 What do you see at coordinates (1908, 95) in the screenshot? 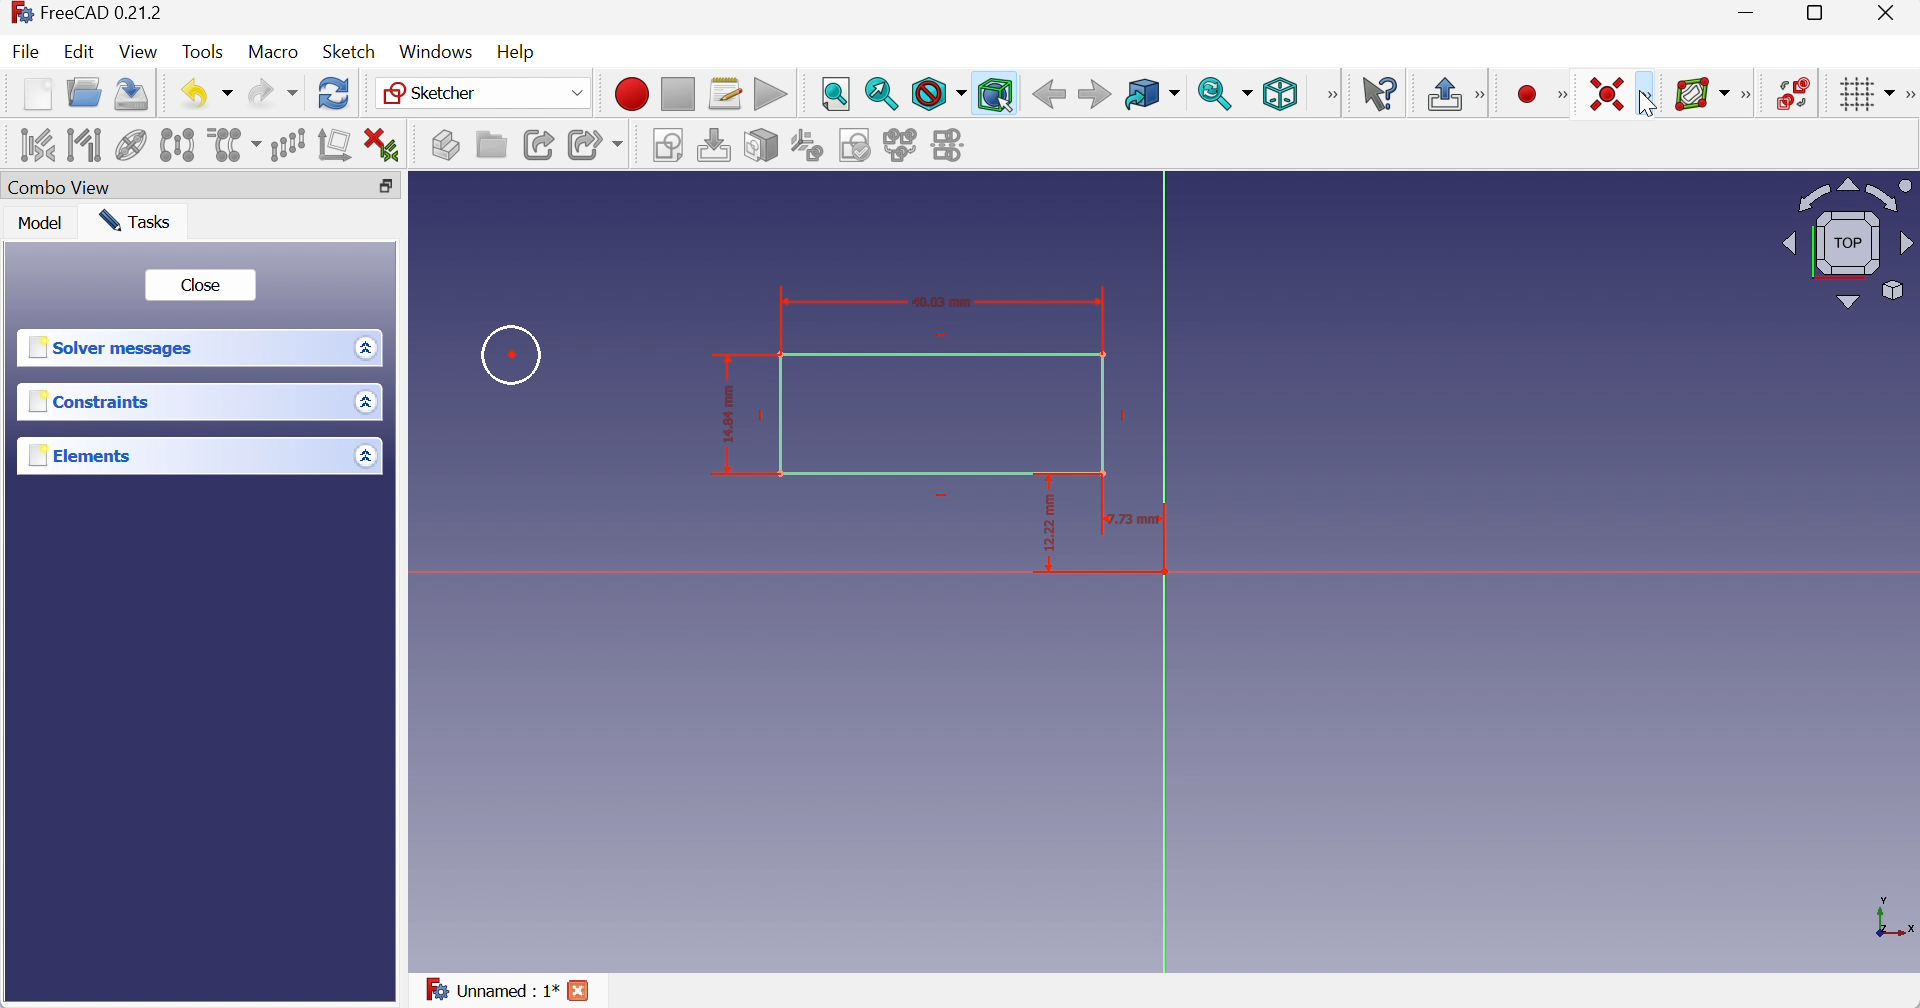
I see `[Sketcher edit tools]` at bounding box center [1908, 95].